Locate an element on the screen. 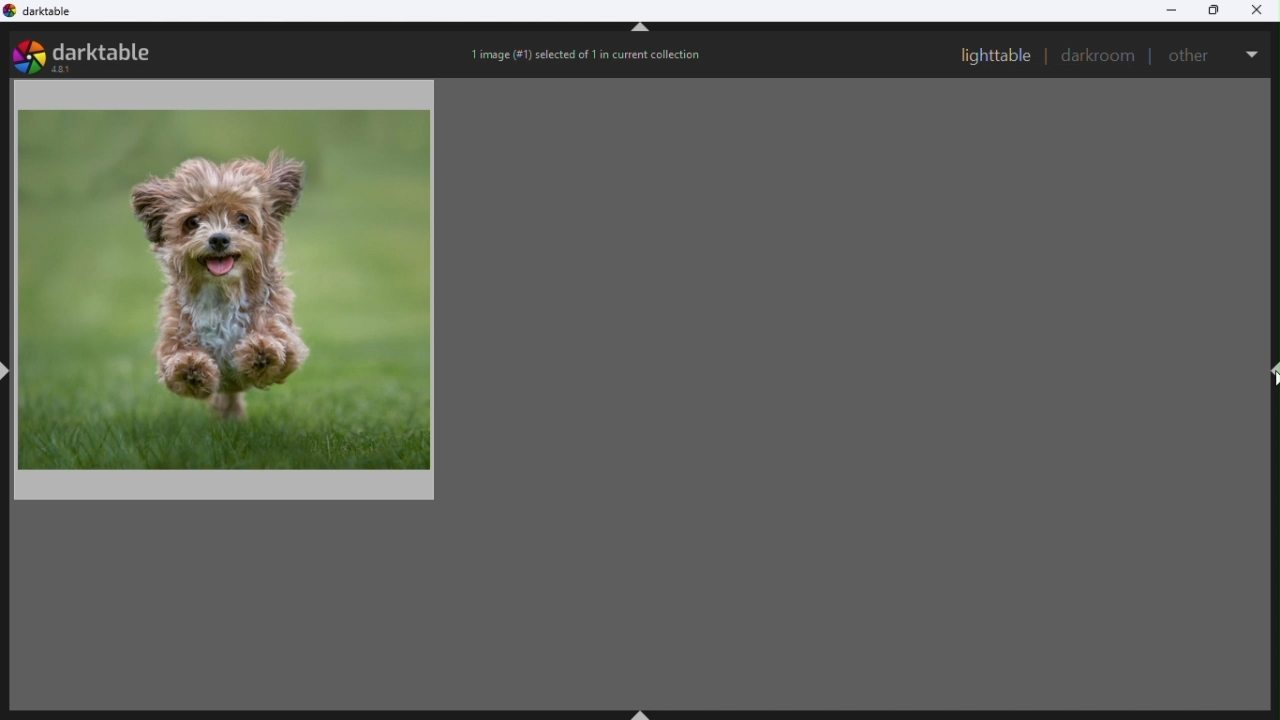  Other is located at coordinates (1192, 53).